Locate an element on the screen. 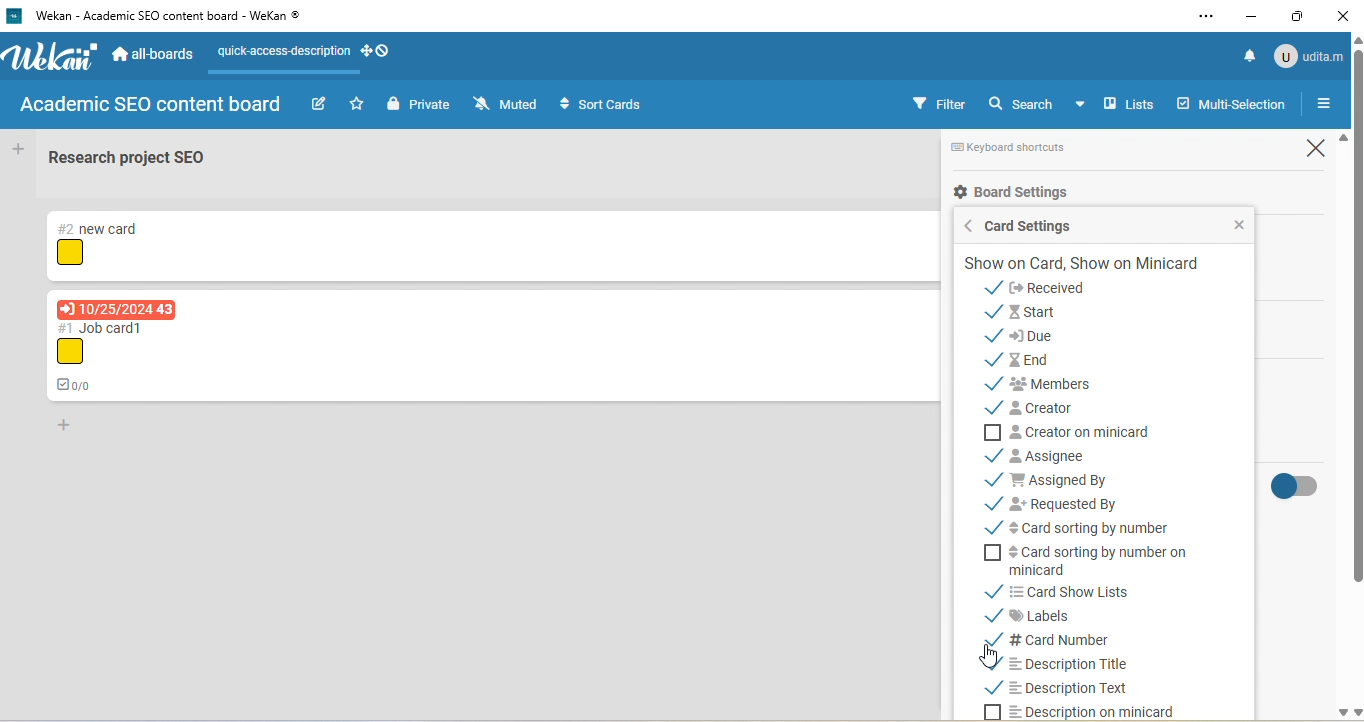 The width and height of the screenshot is (1364, 722). scroll down is located at coordinates (1355, 712).